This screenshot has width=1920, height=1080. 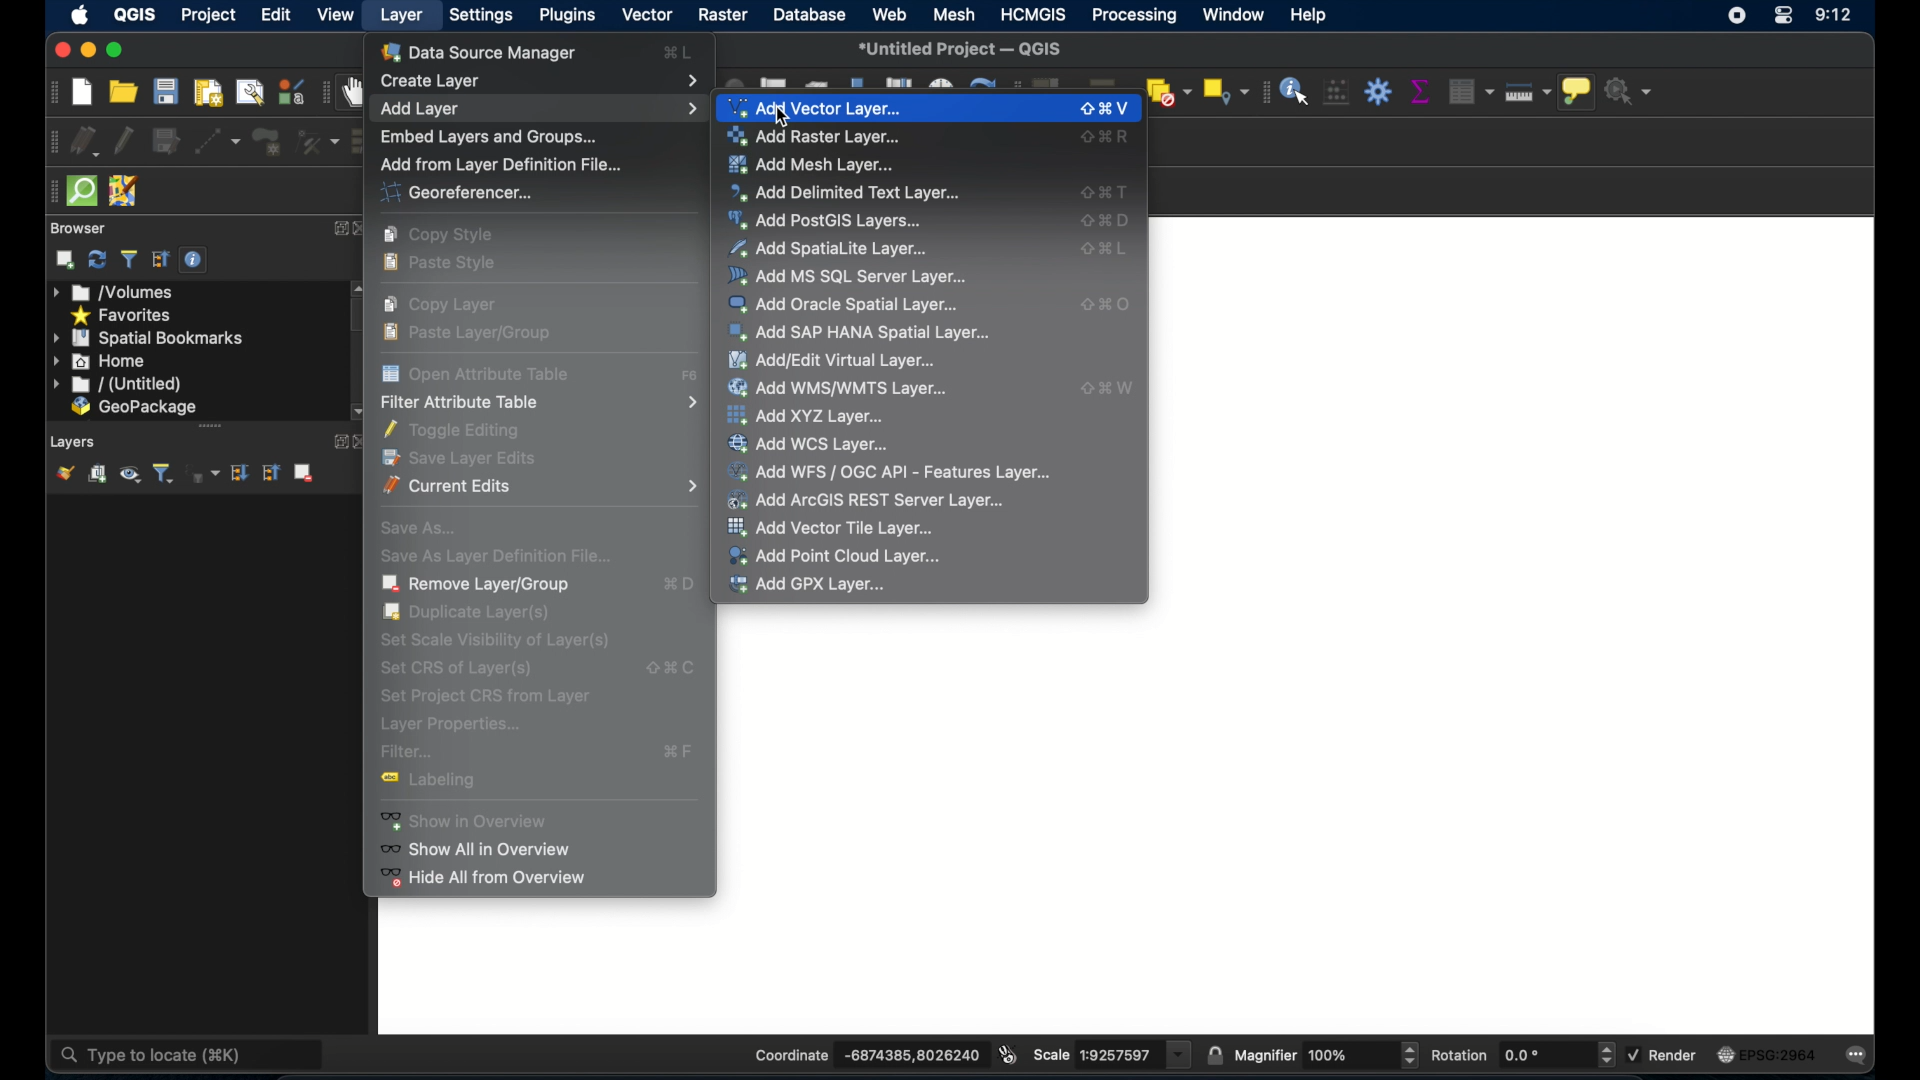 What do you see at coordinates (398, 14) in the screenshot?
I see `layer` at bounding box center [398, 14].